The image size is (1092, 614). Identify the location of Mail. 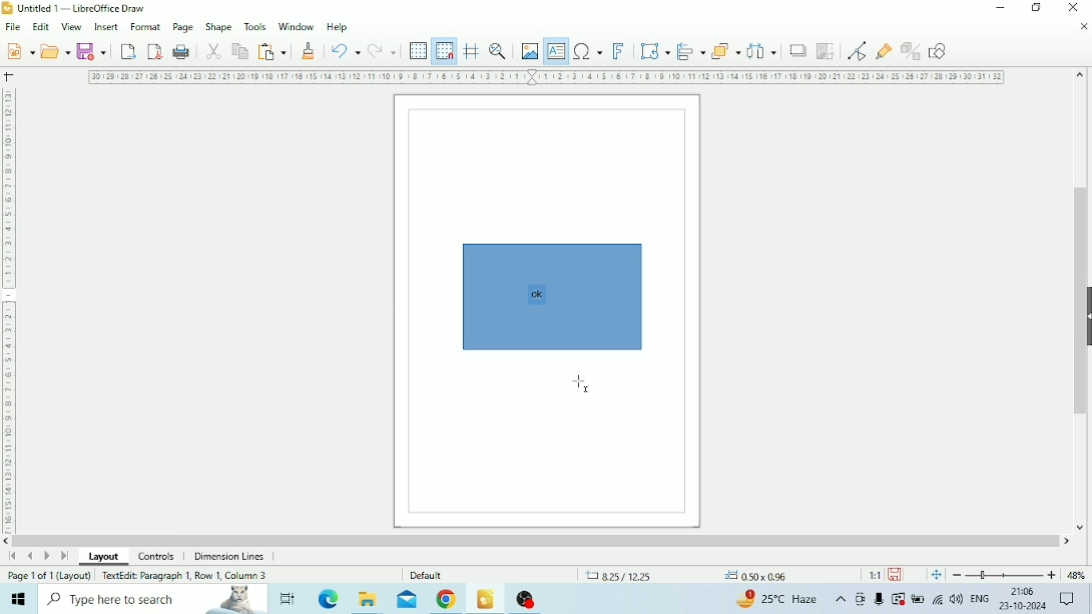
(405, 600).